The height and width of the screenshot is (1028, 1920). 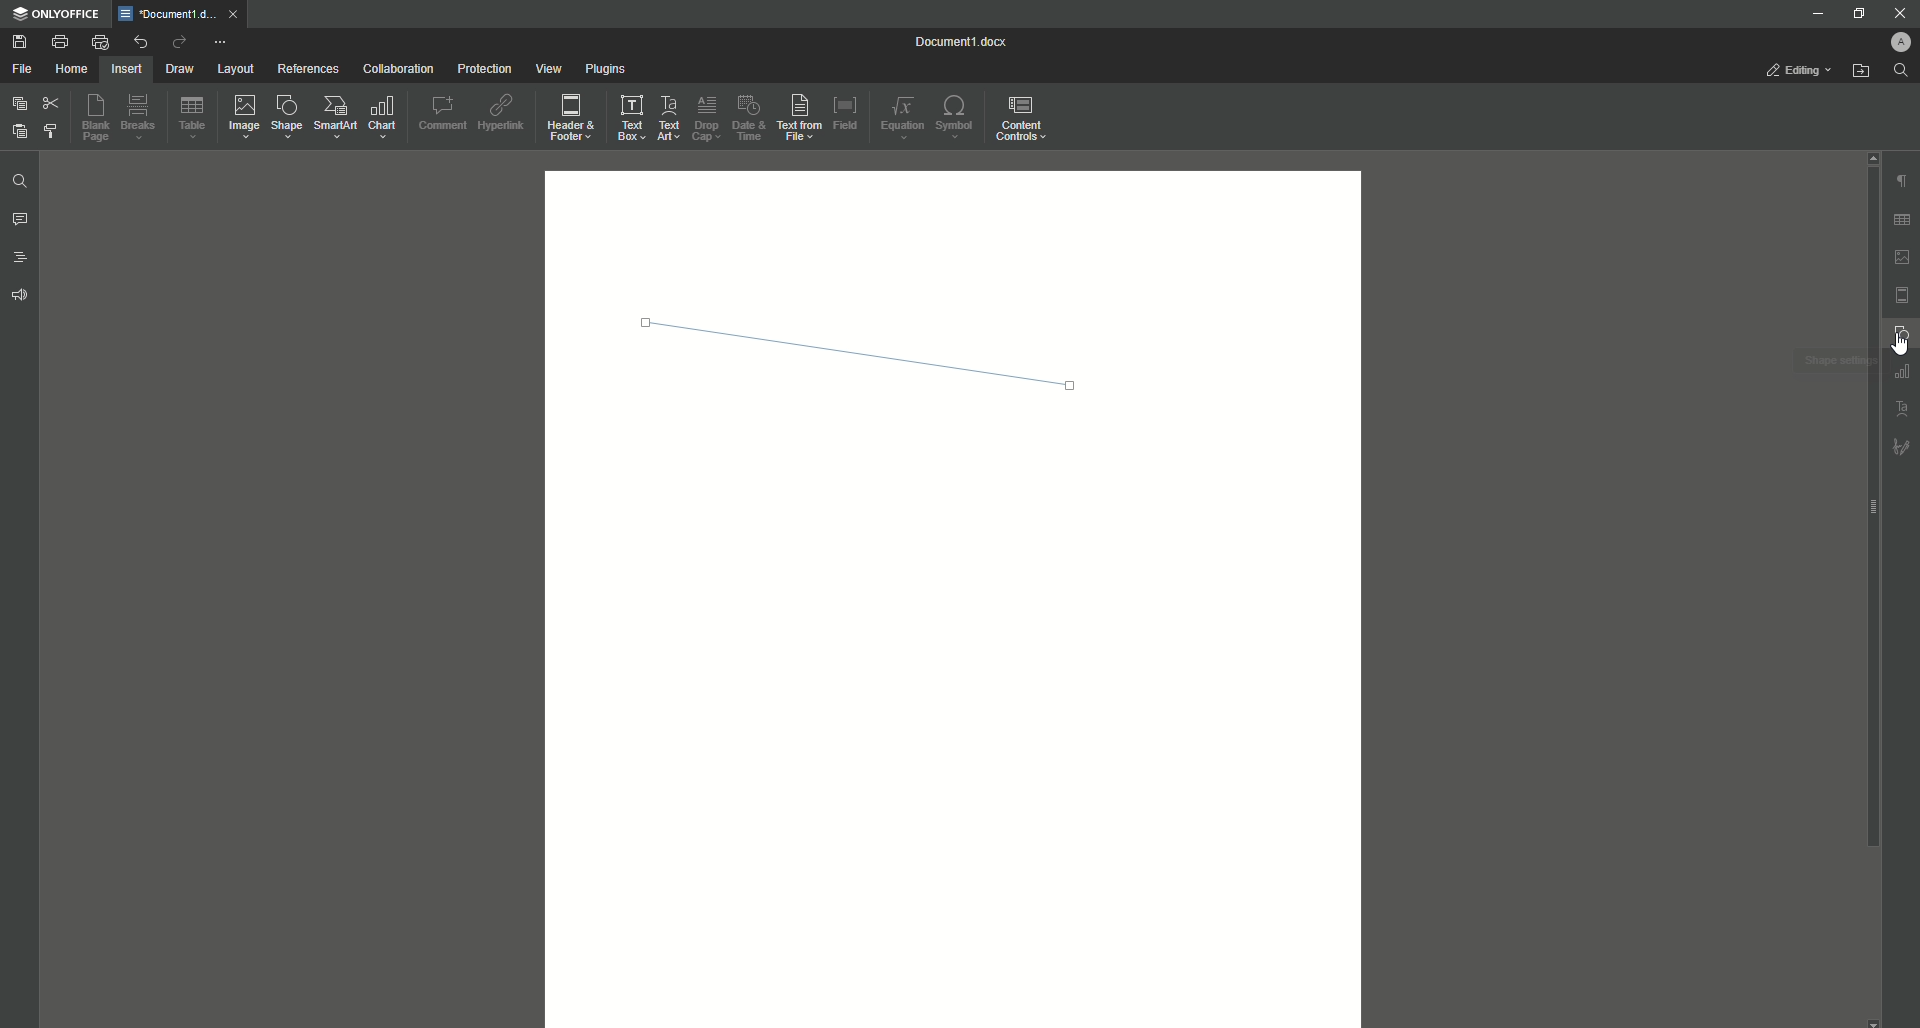 What do you see at coordinates (383, 117) in the screenshot?
I see `Chart` at bounding box center [383, 117].